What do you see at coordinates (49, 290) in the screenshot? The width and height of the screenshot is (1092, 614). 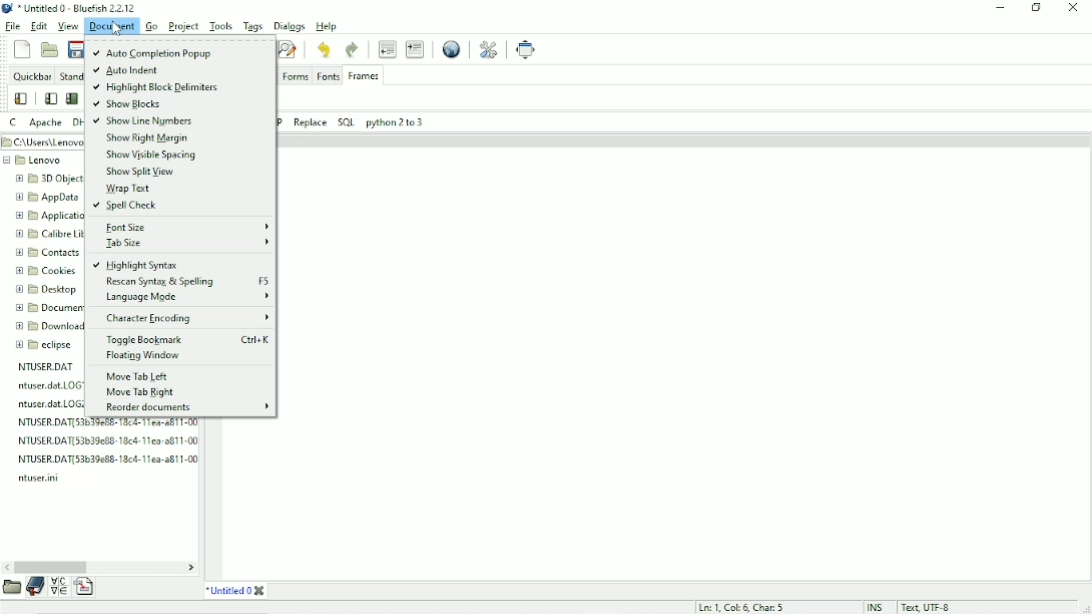 I see `Desktop` at bounding box center [49, 290].